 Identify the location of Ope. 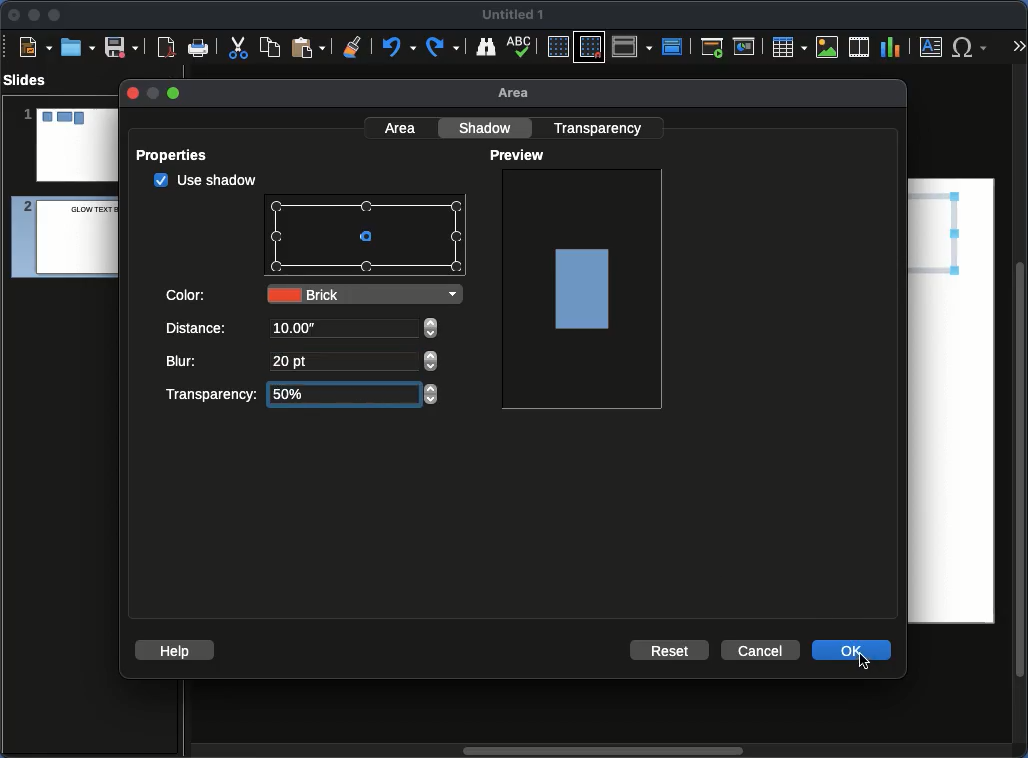
(78, 46).